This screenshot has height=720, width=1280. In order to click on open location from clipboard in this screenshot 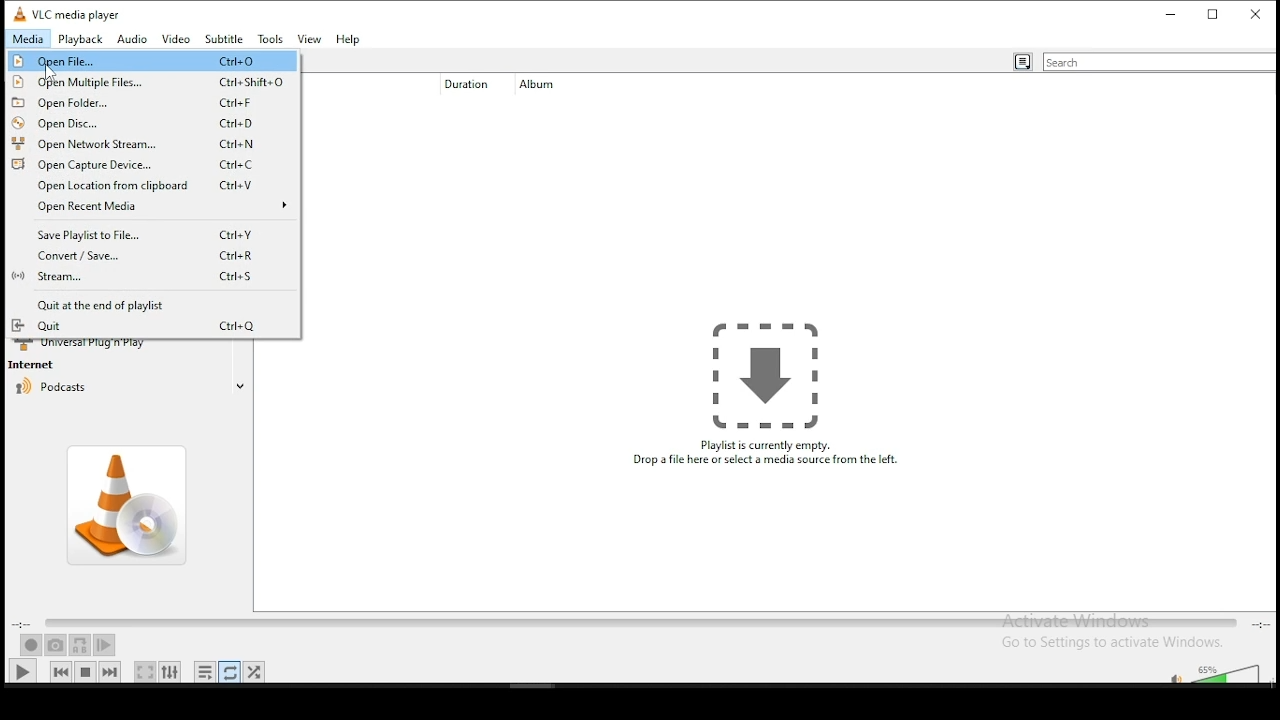, I will do `click(152, 184)`.